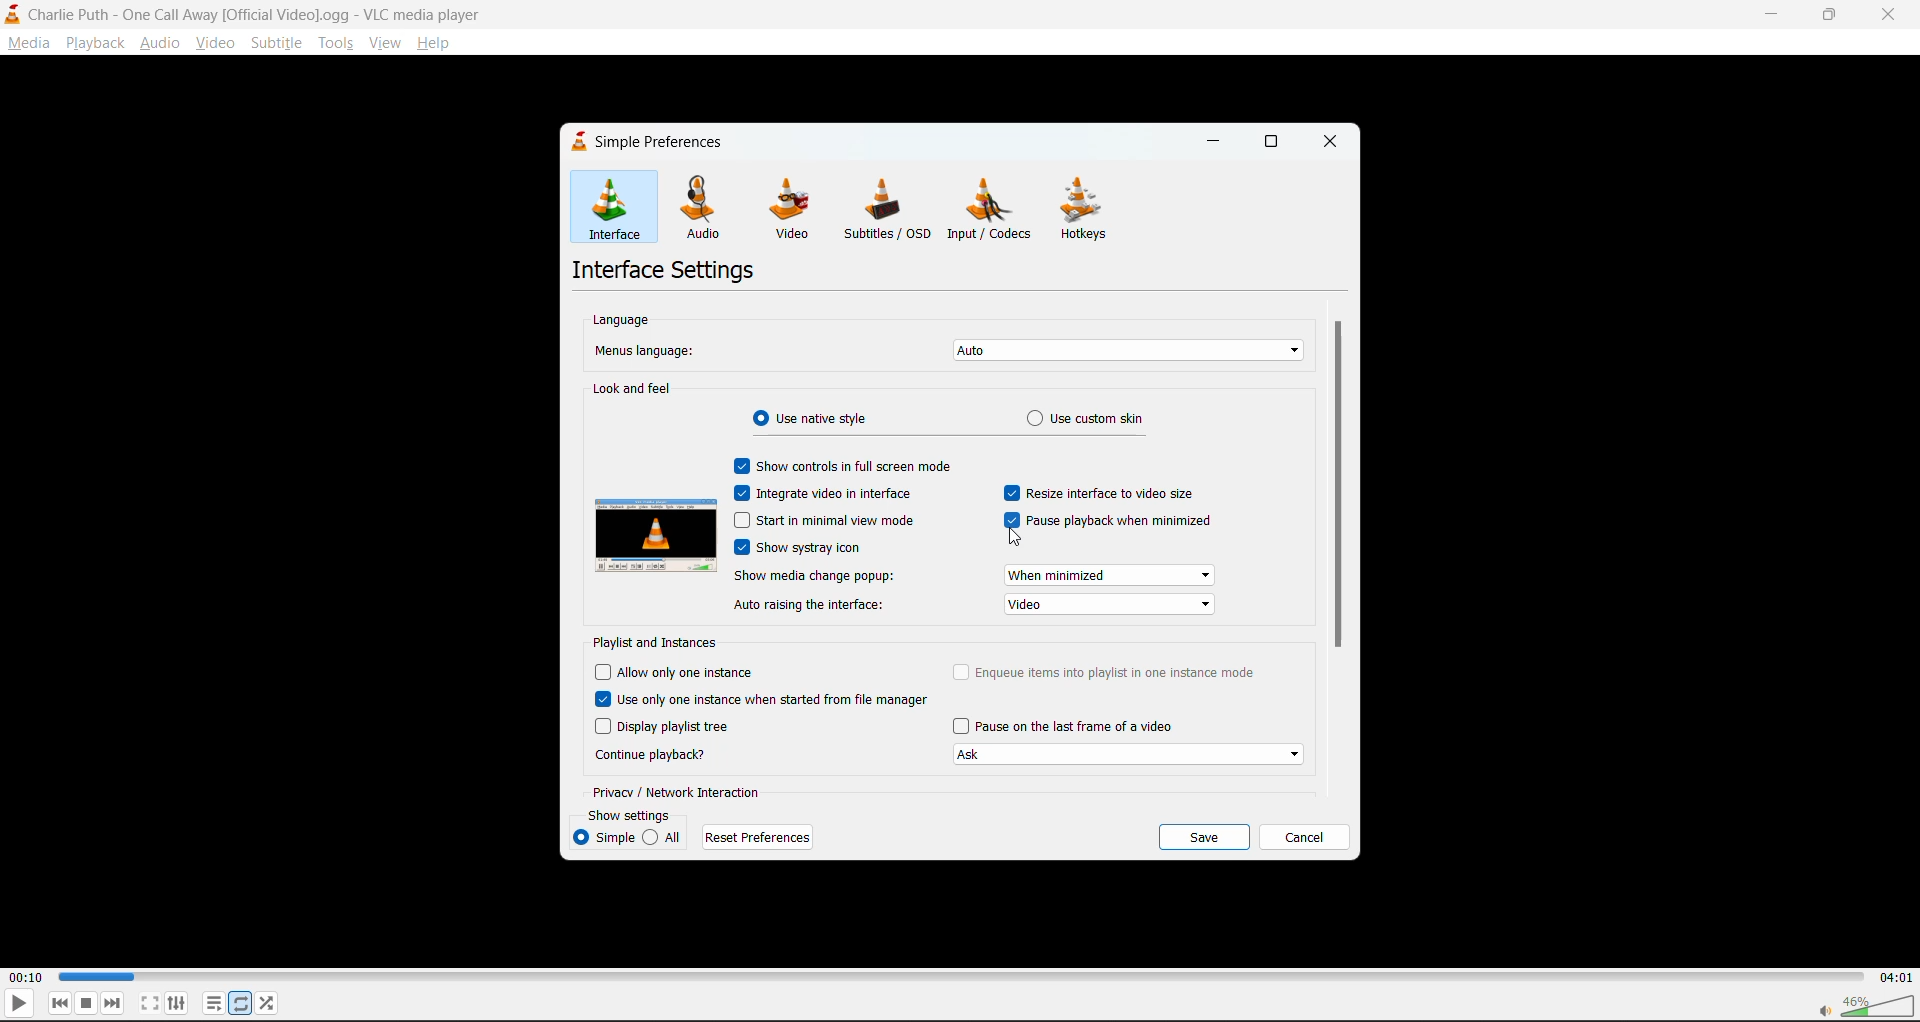 Image resolution: width=1920 pixels, height=1022 pixels. What do you see at coordinates (847, 491) in the screenshot?
I see `integrate video in interface` at bounding box center [847, 491].